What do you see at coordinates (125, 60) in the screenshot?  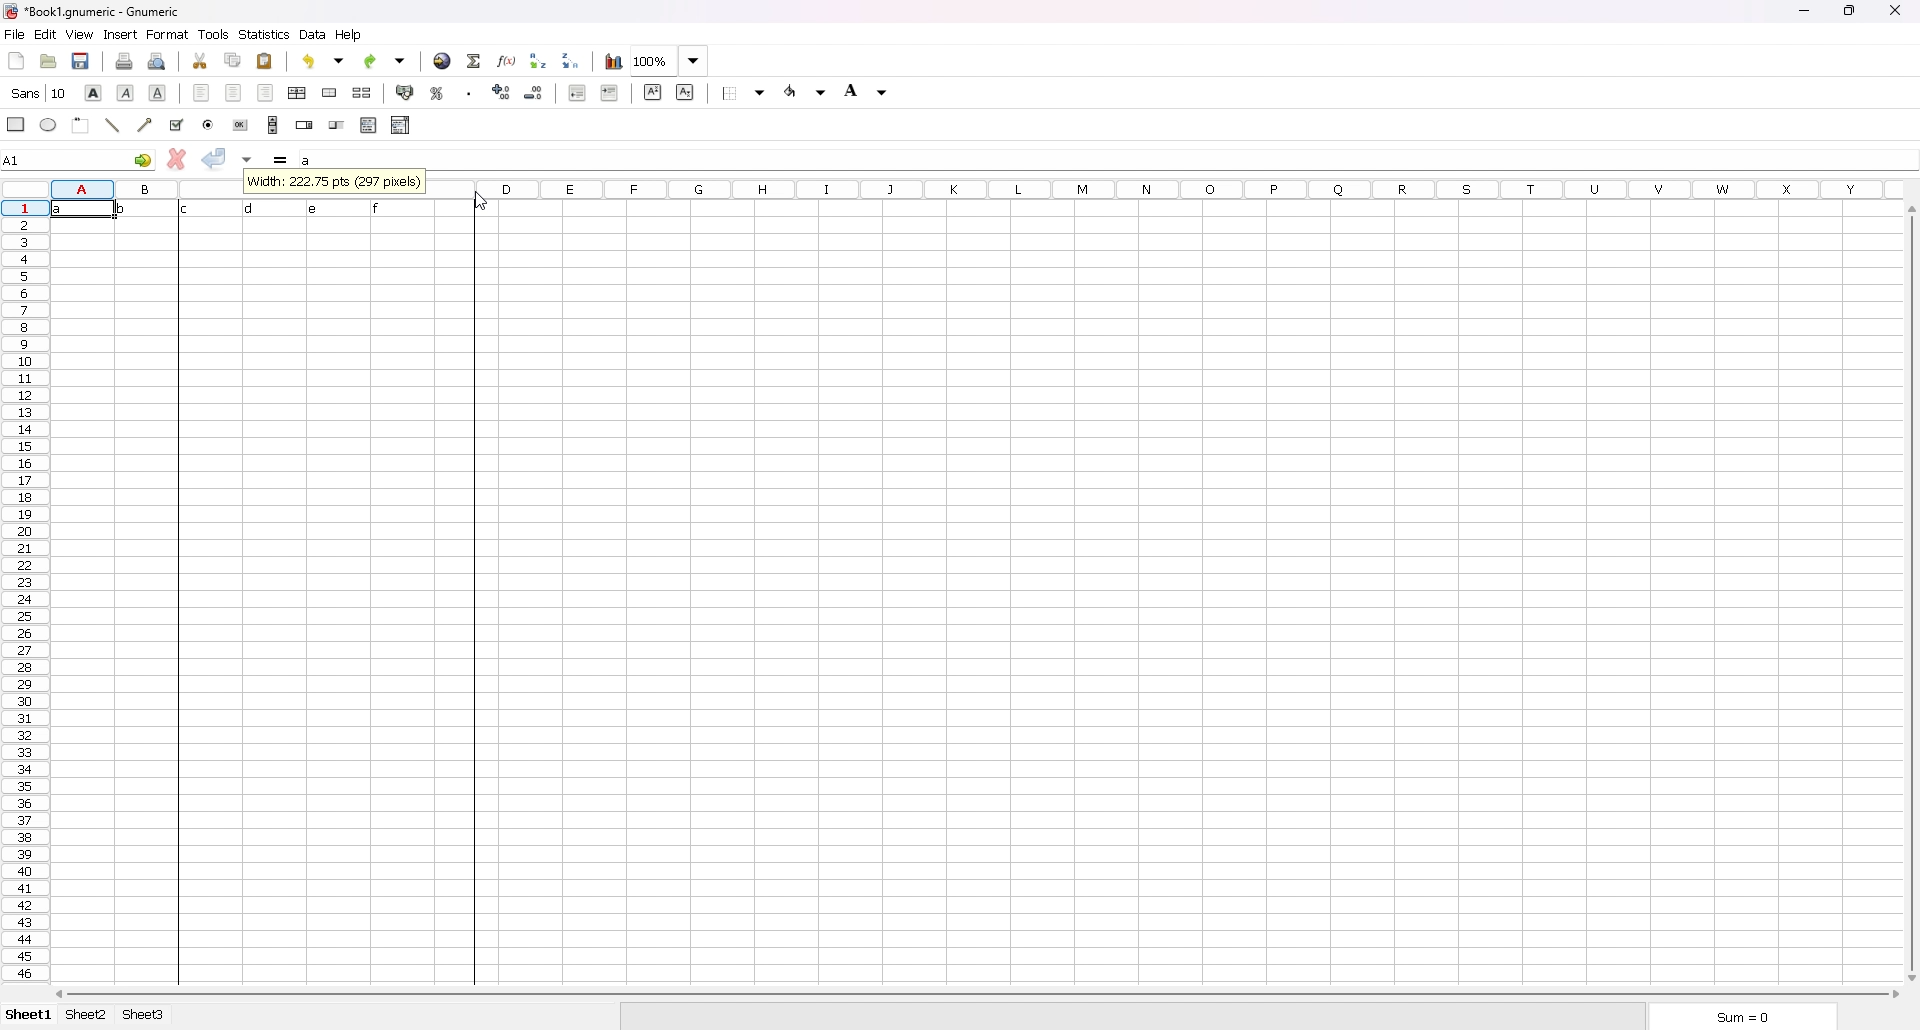 I see `print` at bounding box center [125, 60].